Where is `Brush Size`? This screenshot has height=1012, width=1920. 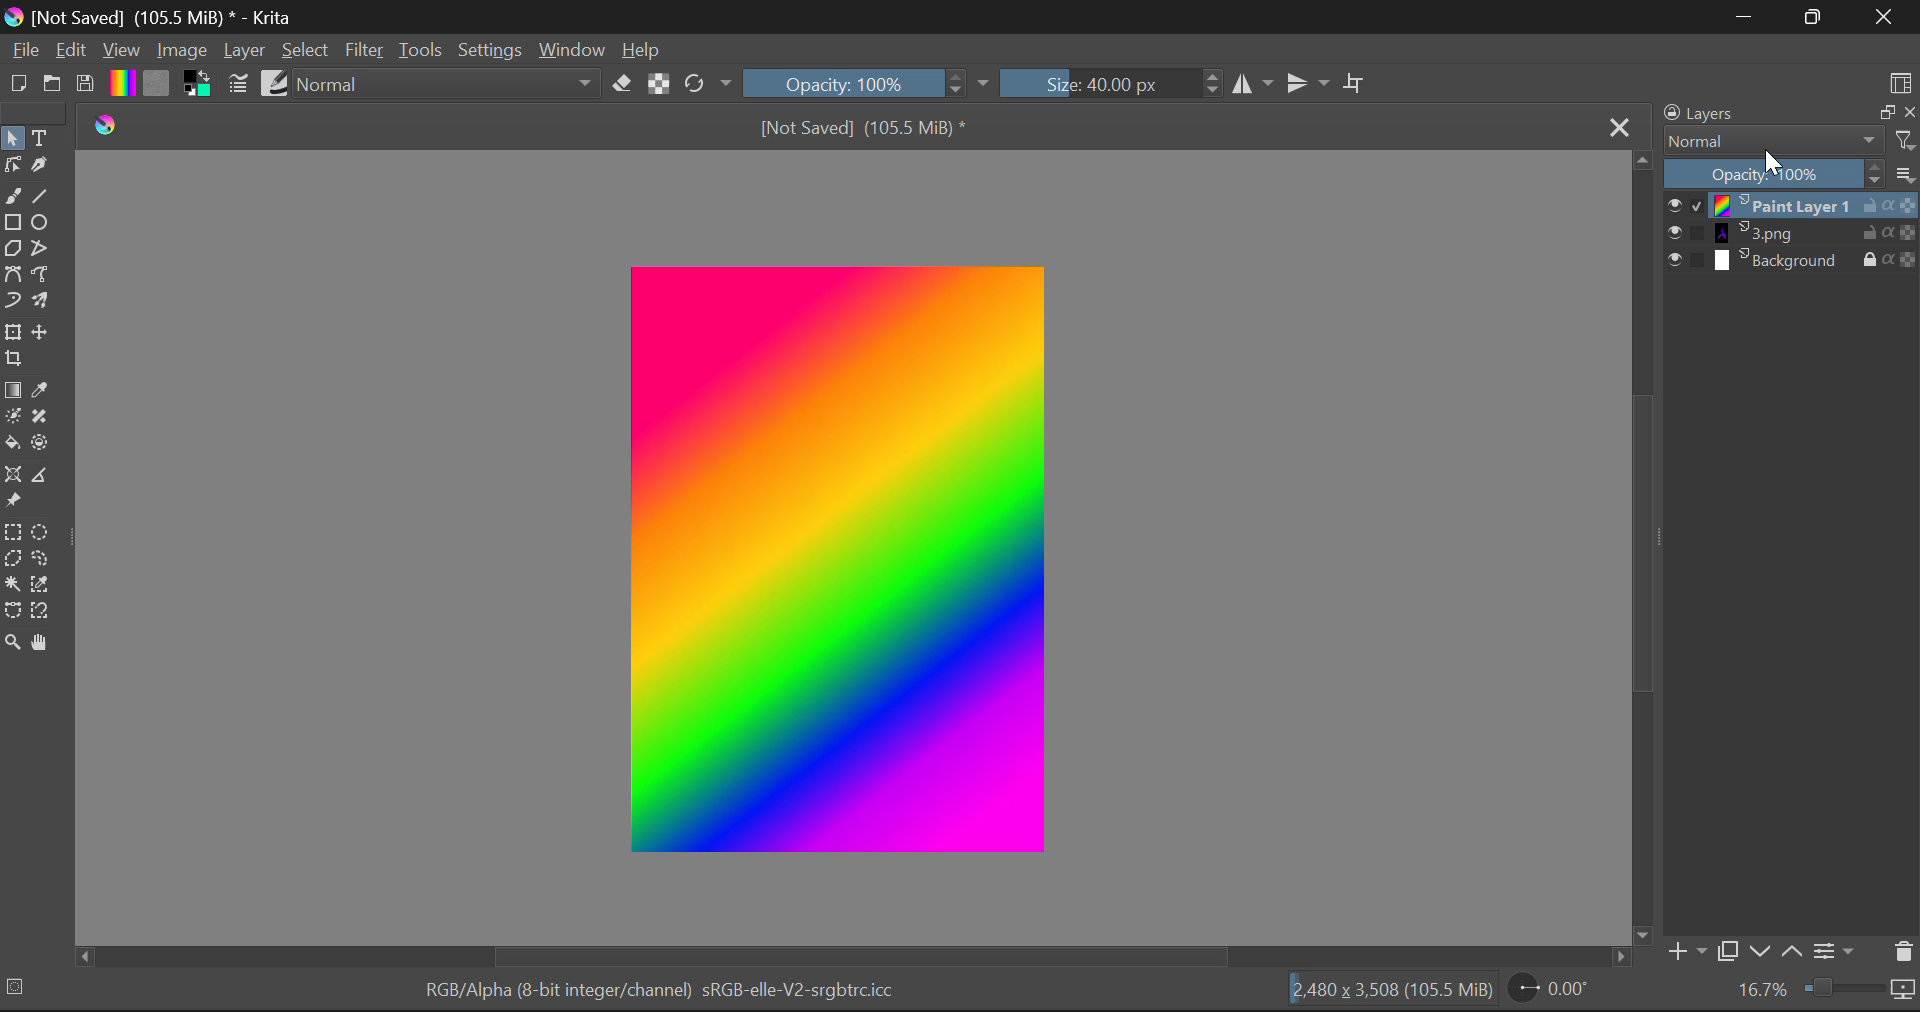
Brush Size is located at coordinates (1096, 85).